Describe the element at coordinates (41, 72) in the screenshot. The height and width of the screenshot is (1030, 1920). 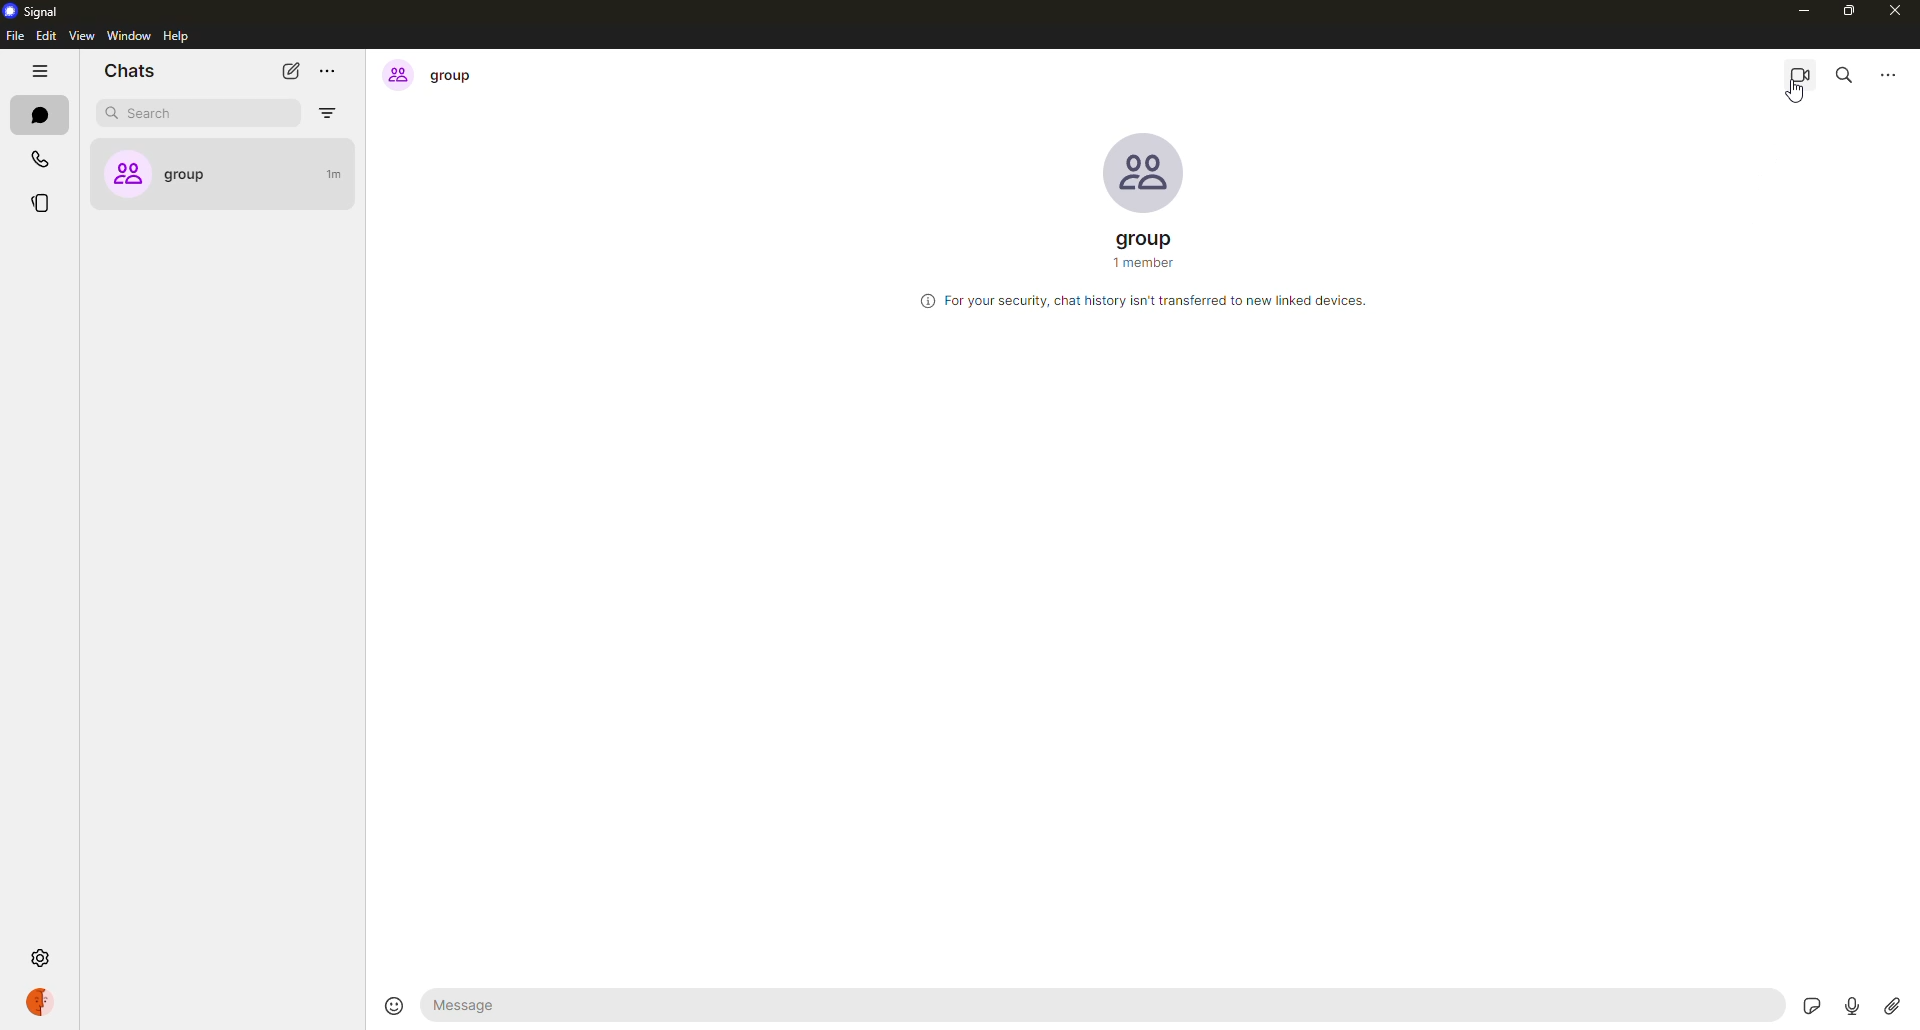
I see `hide tabs` at that location.